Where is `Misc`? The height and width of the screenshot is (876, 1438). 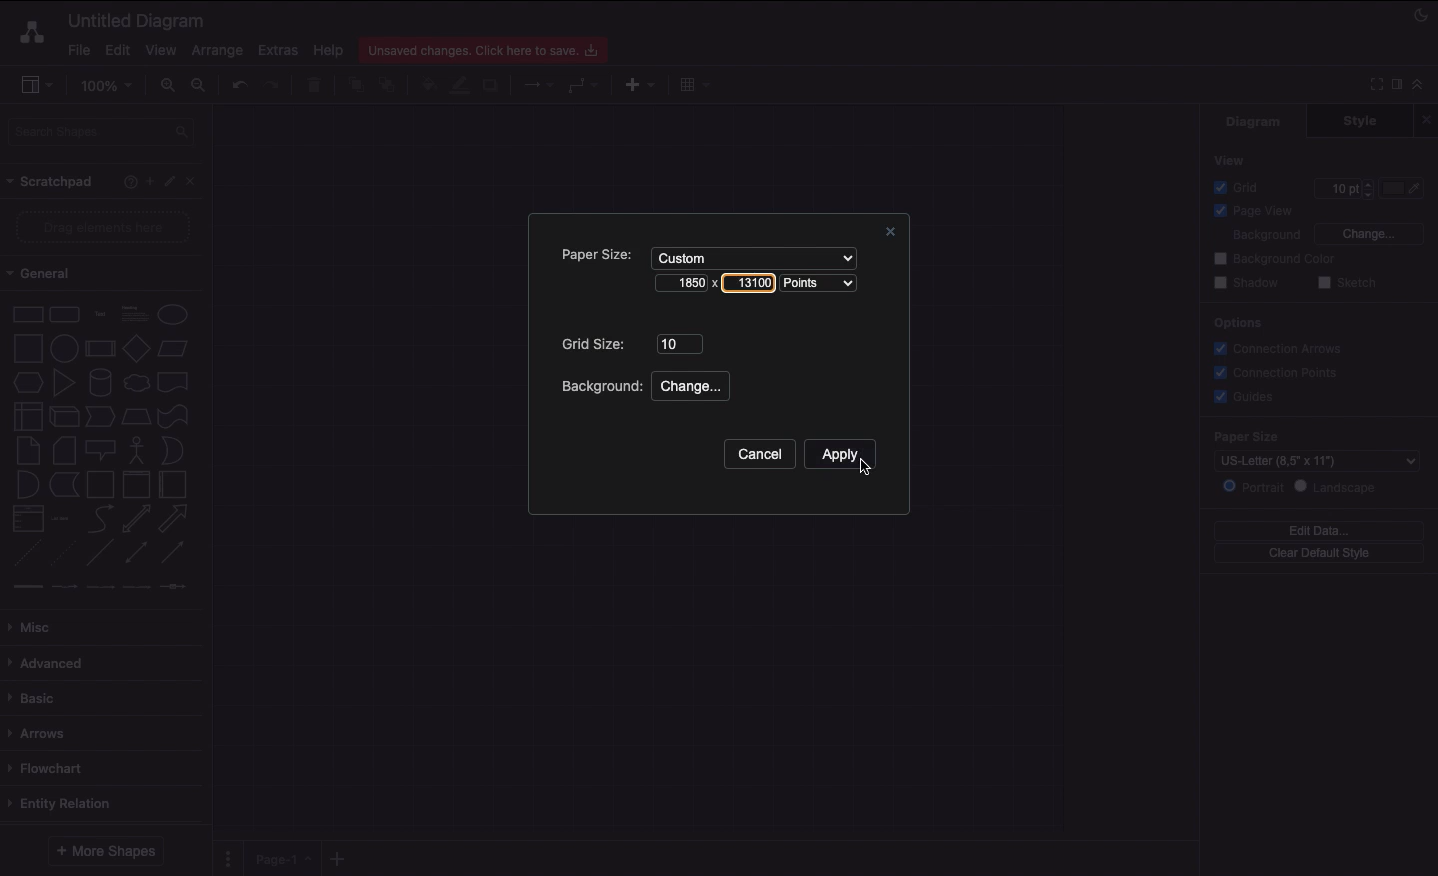
Misc is located at coordinates (35, 627).